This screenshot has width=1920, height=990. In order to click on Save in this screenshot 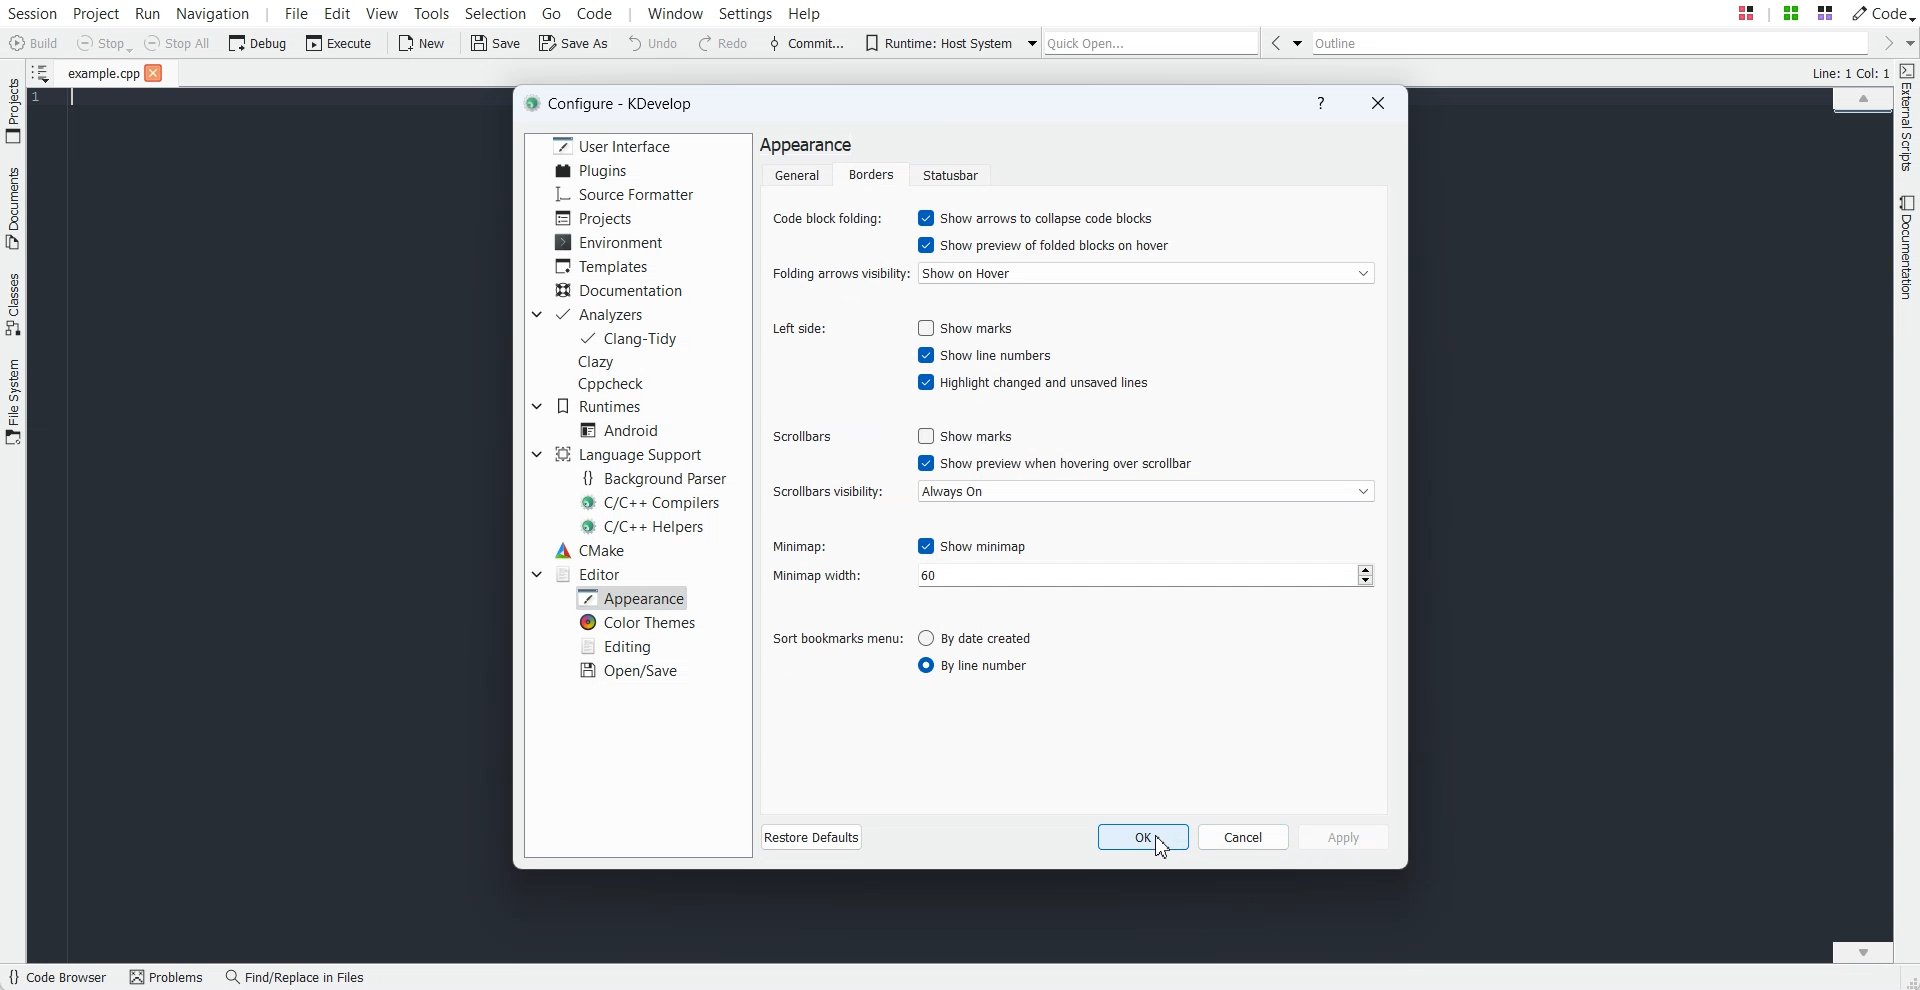, I will do `click(494, 42)`.